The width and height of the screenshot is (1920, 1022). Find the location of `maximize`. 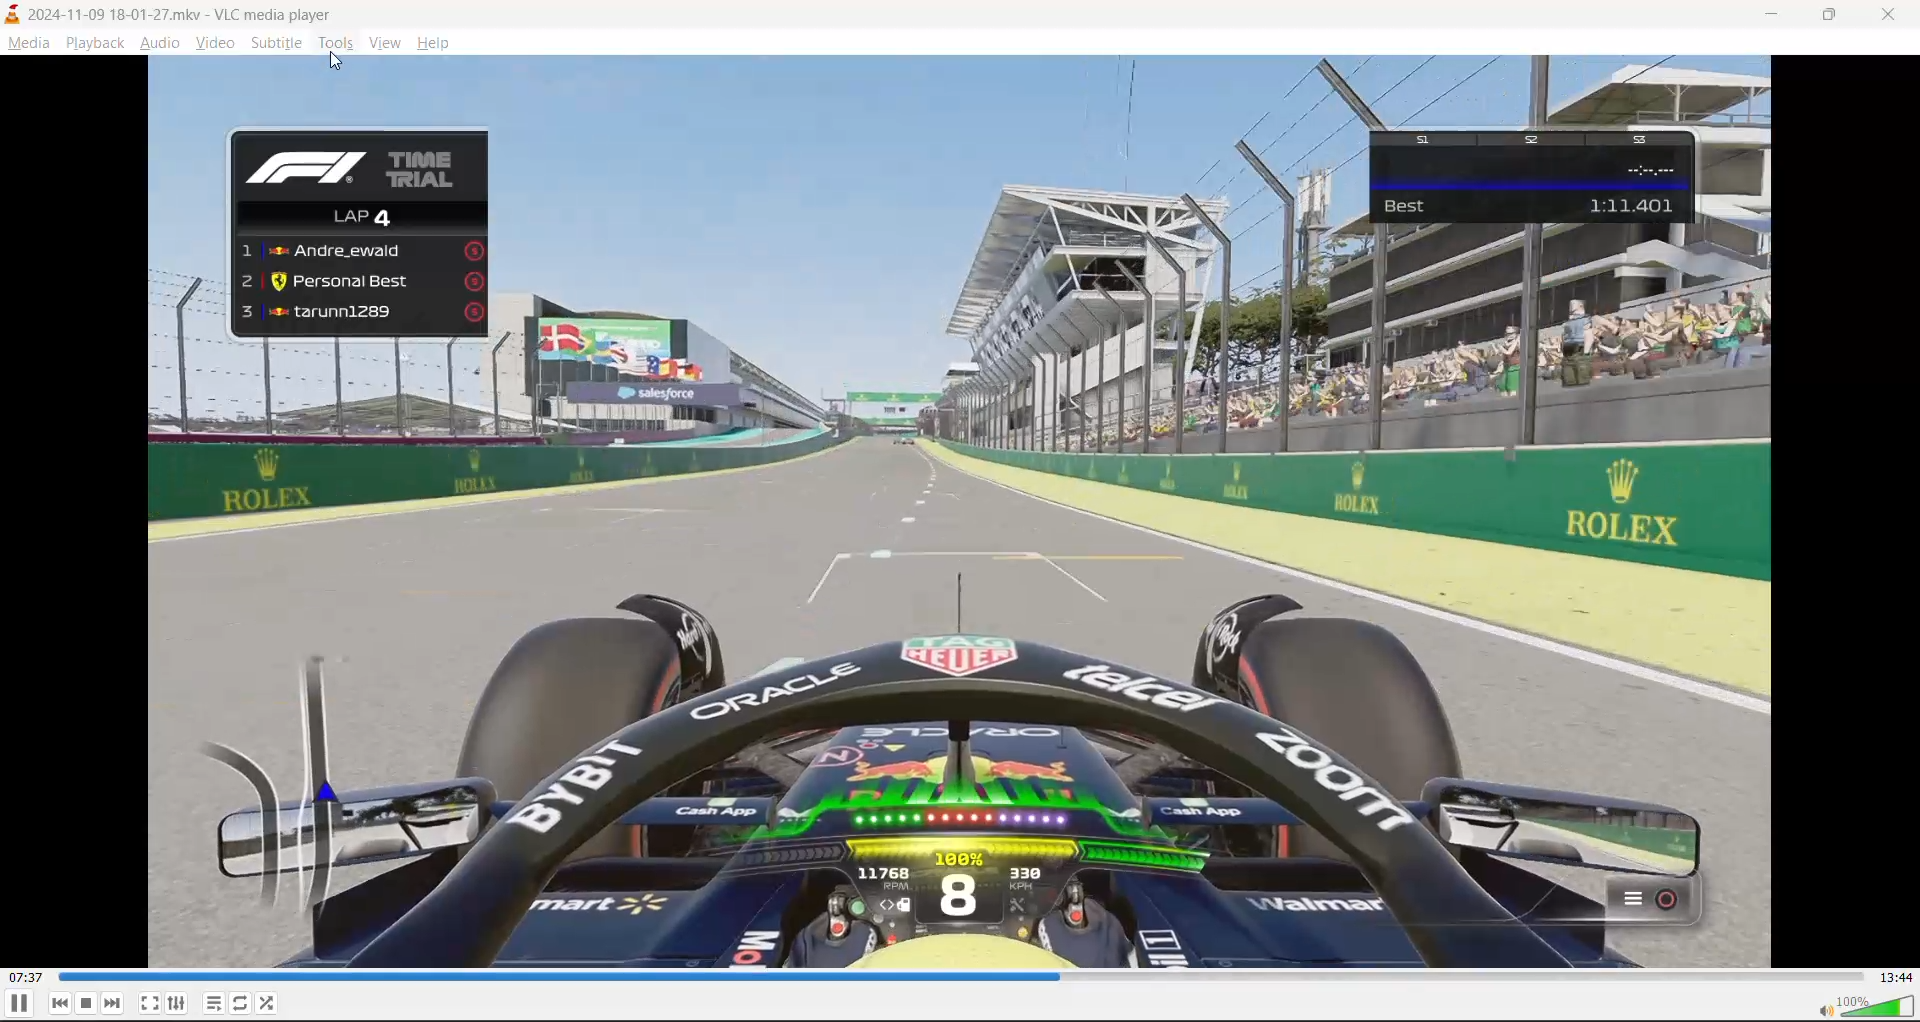

maximize is located at coordinates (1834, 18).